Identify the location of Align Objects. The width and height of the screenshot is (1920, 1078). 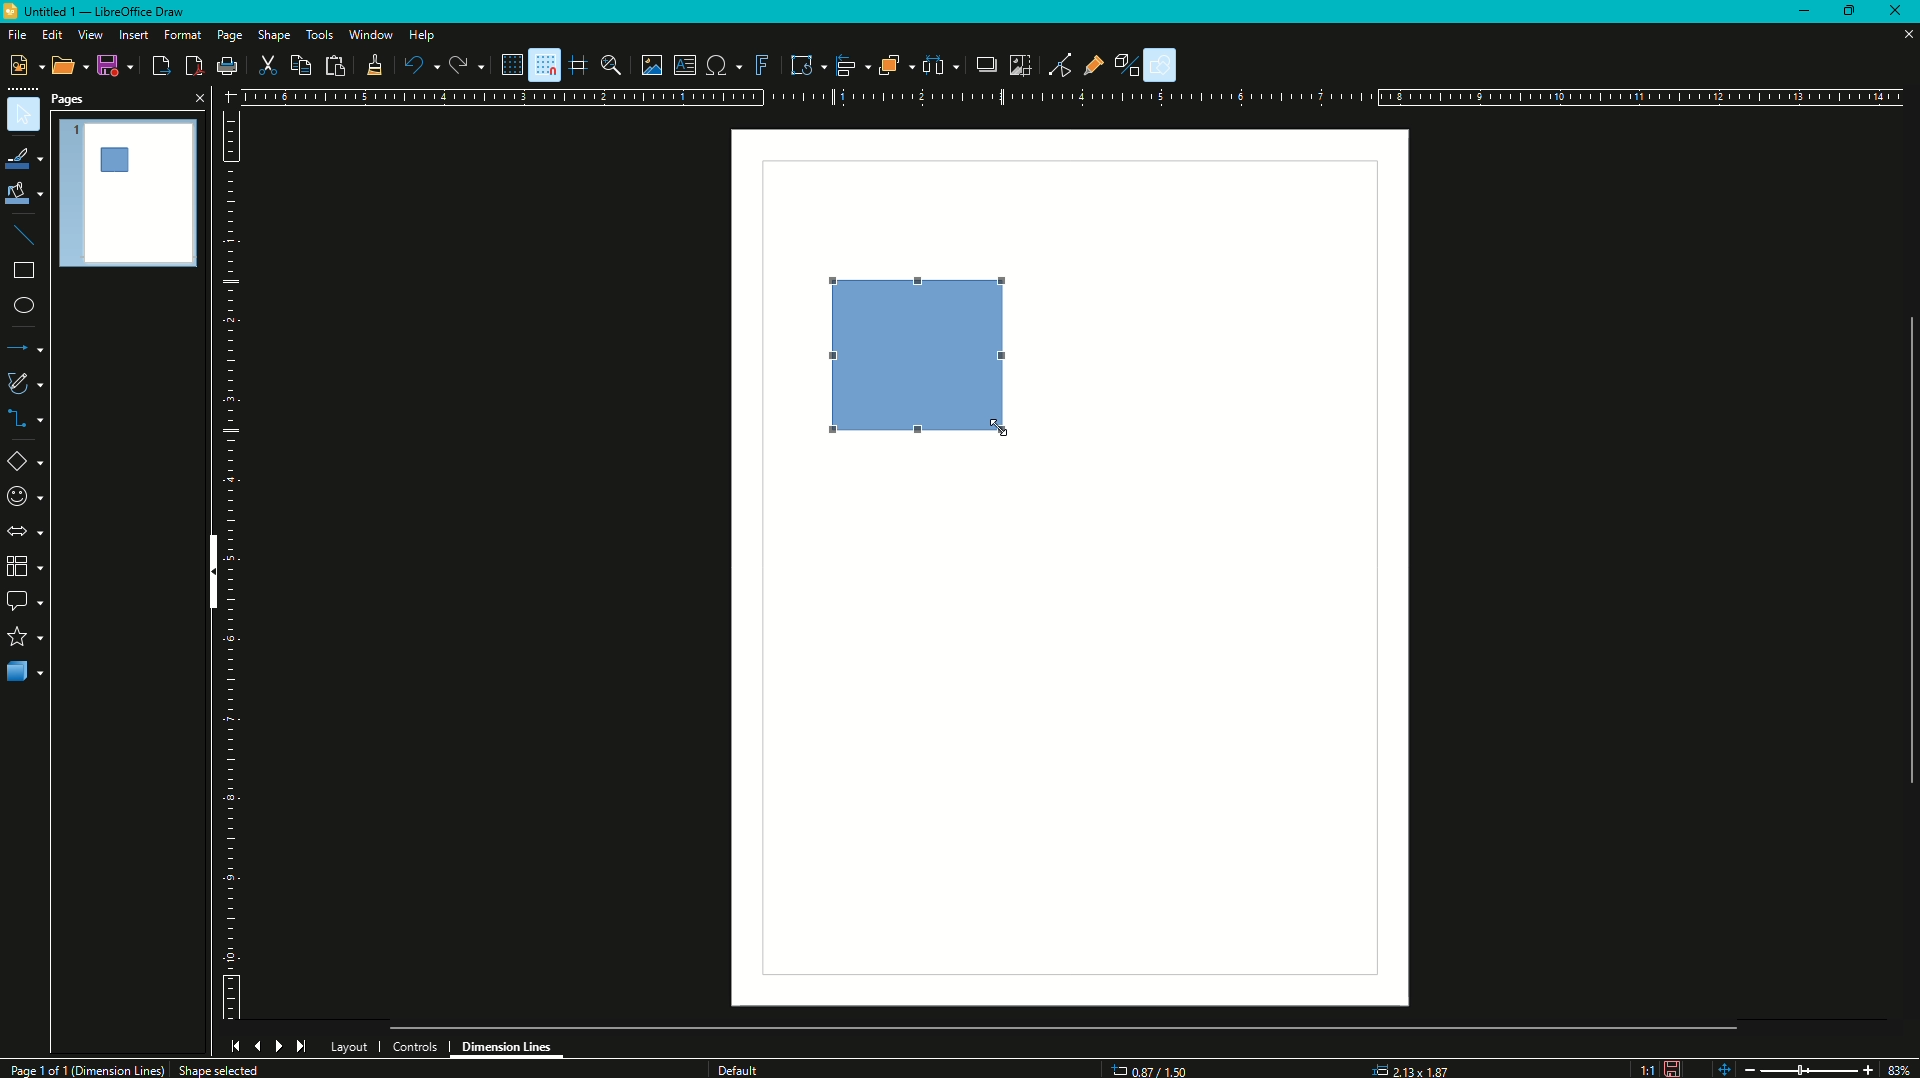
(848, 66).